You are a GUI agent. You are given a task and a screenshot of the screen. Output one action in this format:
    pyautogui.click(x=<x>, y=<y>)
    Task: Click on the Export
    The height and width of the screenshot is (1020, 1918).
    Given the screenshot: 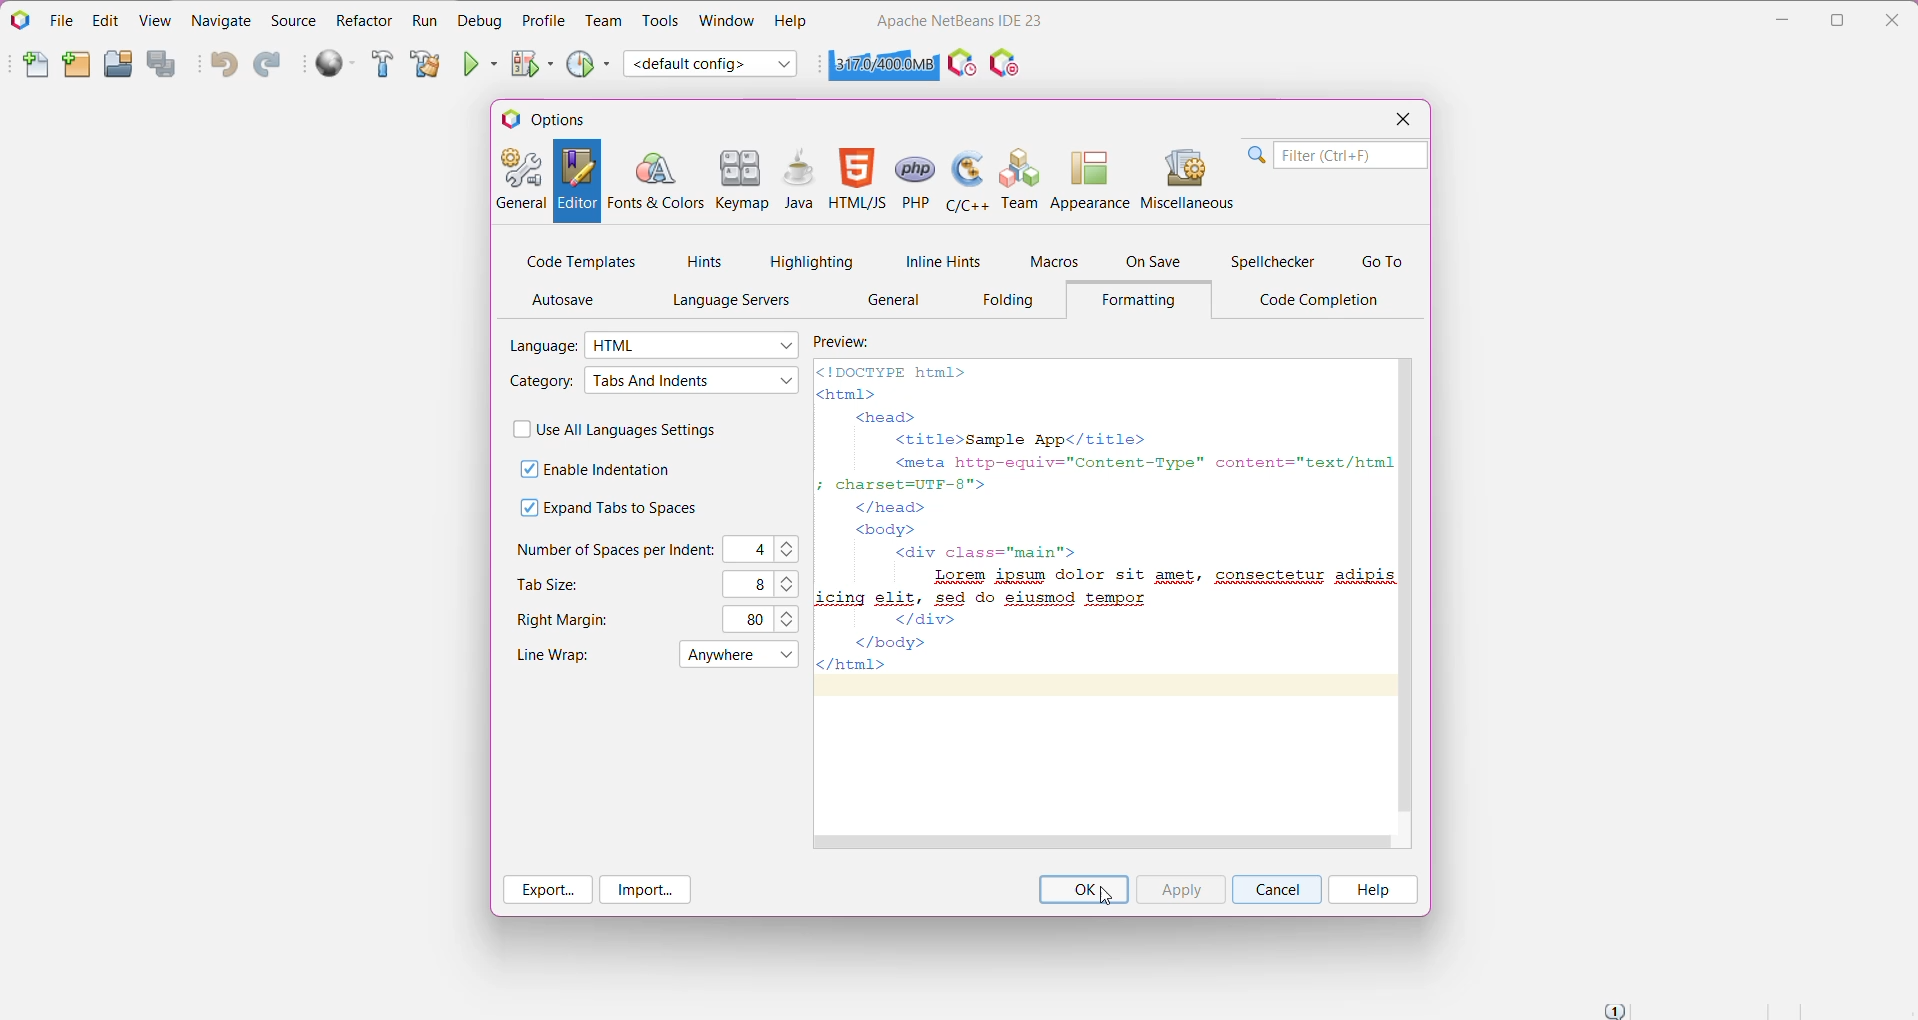 What is the action you would take?
    pyautogui.click(x=549, y=890)
    